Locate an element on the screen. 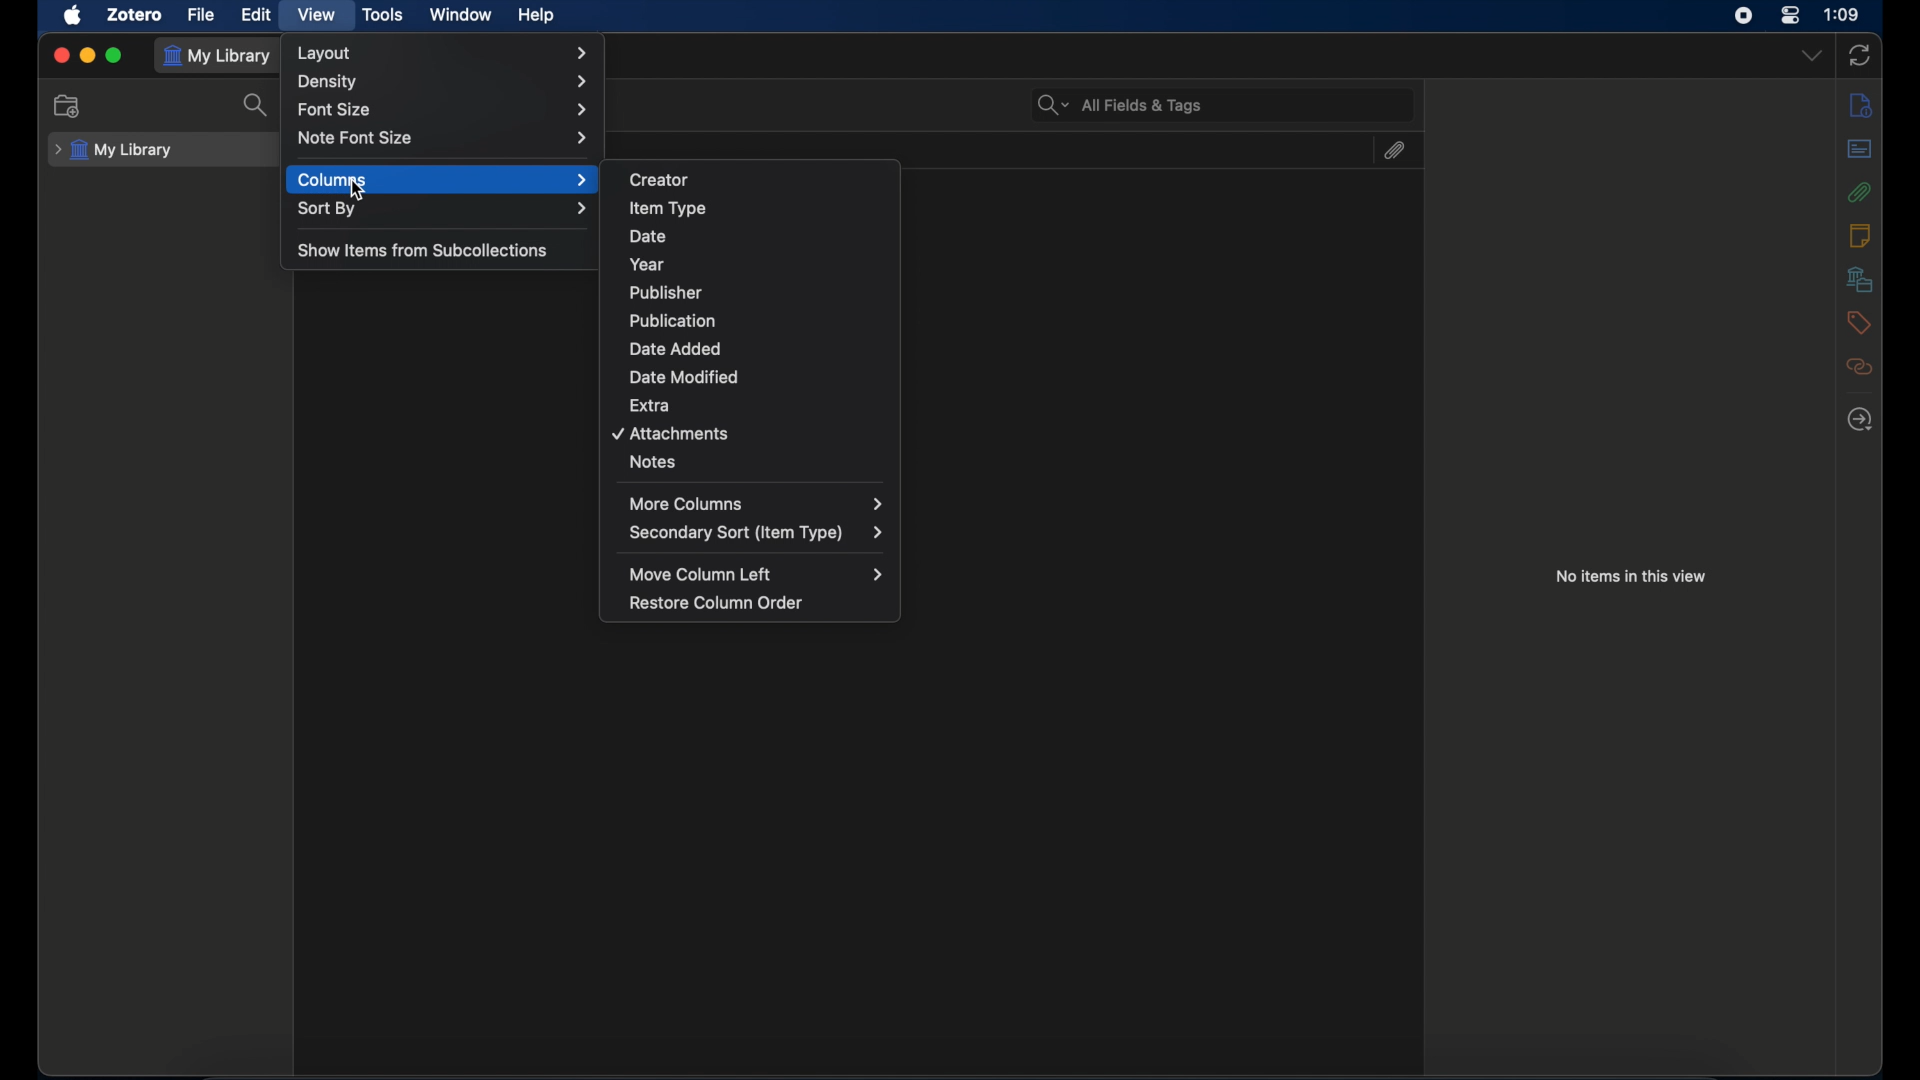 This screenshot has height=1080, width=1920. control center is located at coordinates (1790, 15).